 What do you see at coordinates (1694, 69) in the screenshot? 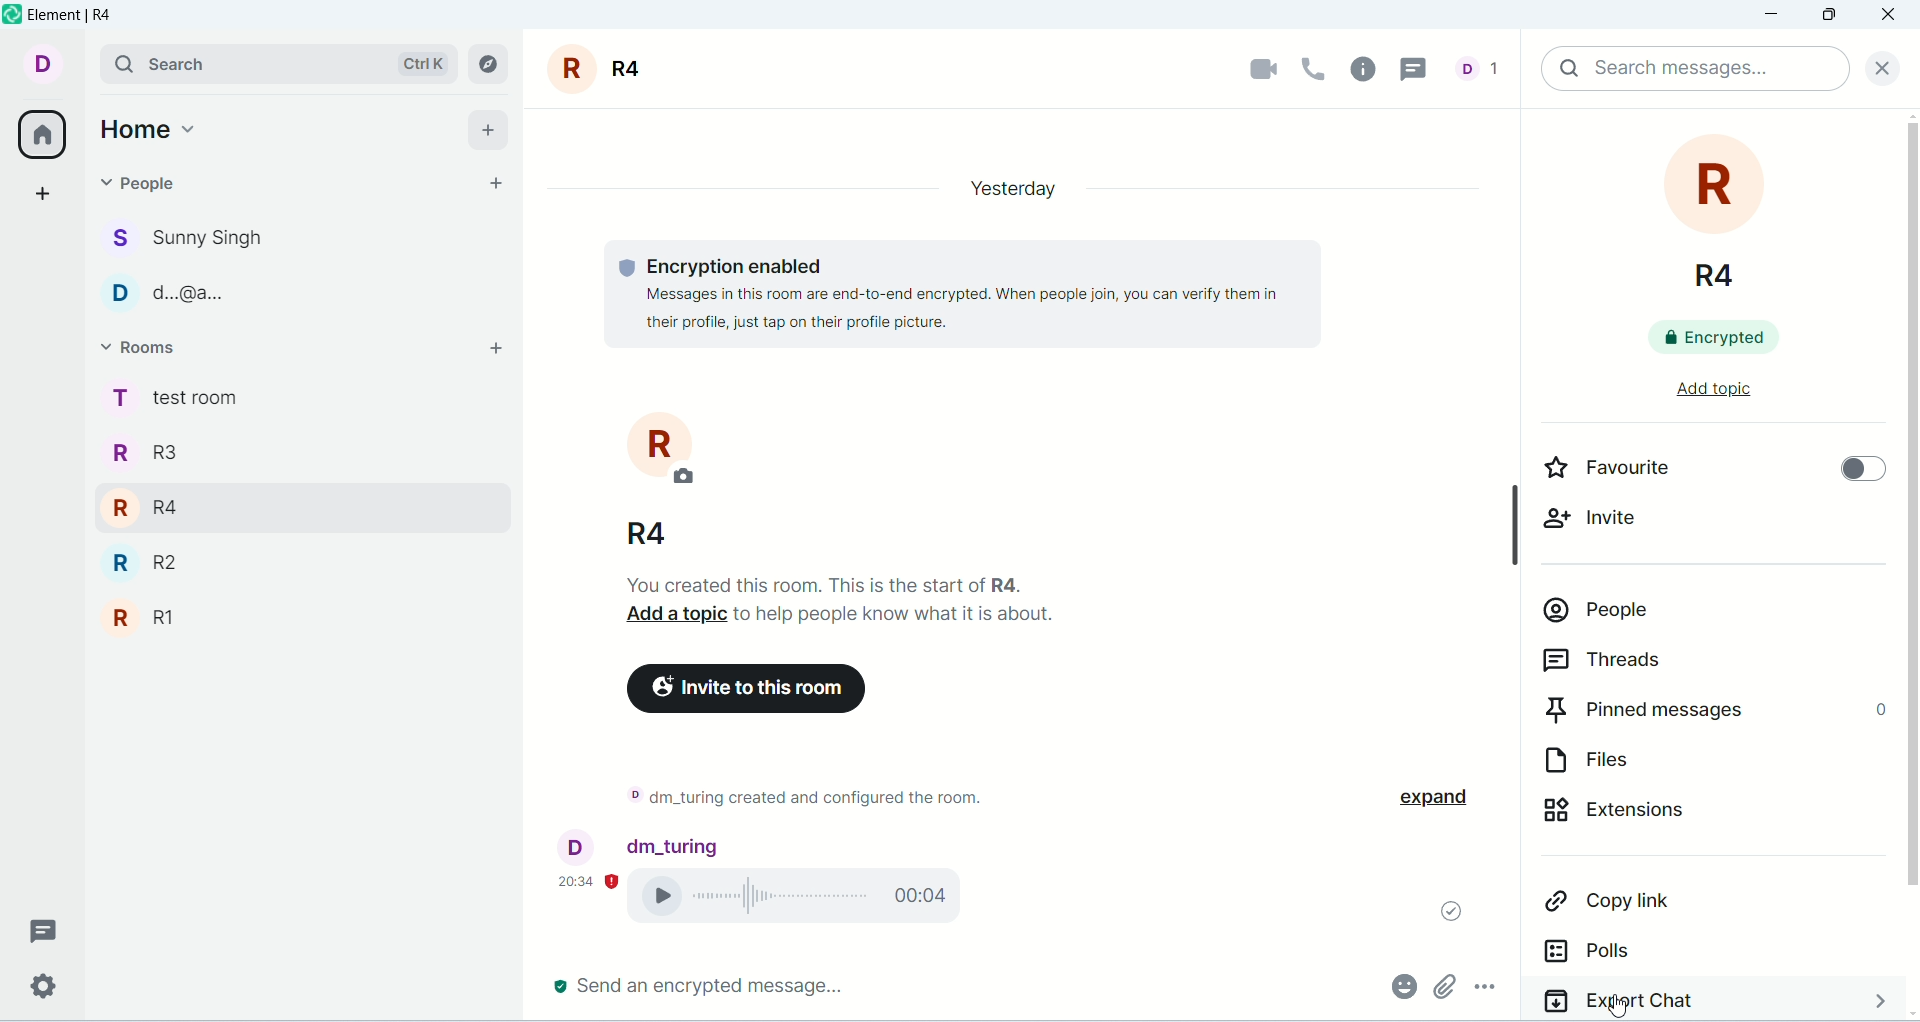
I see `search message` at bounding box center [1694, 69].